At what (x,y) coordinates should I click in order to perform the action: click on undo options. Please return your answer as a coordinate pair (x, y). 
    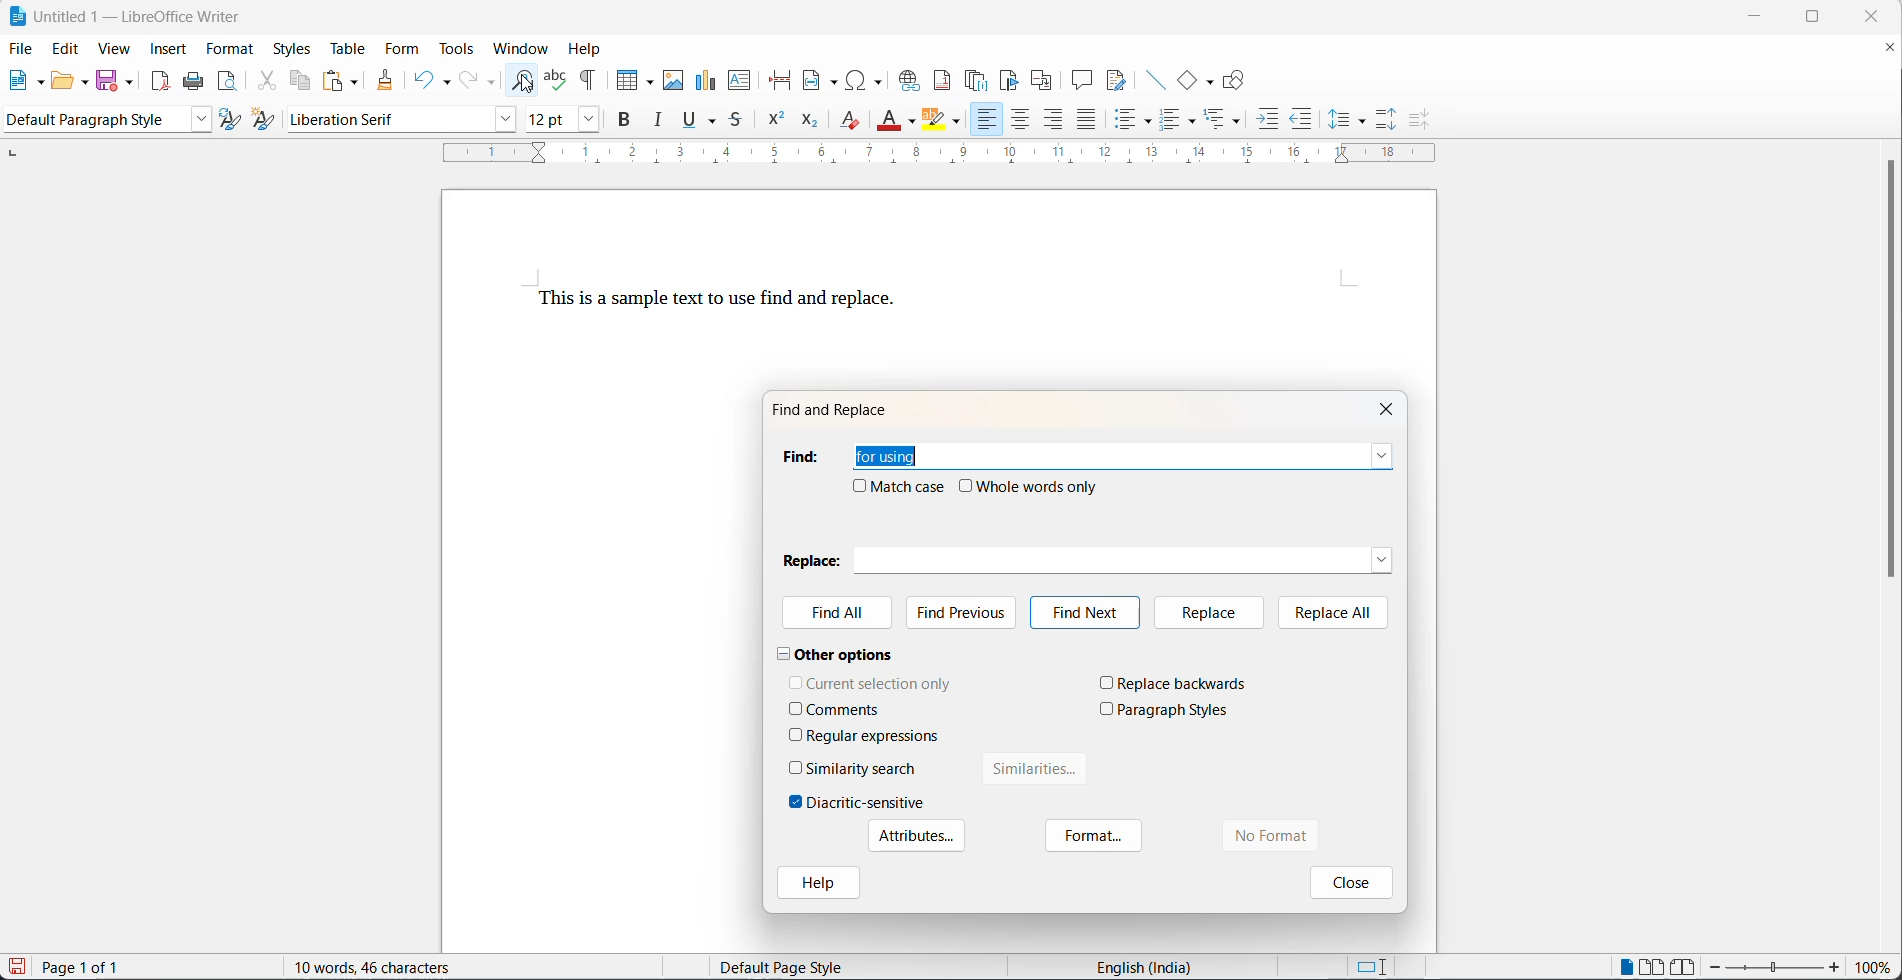
    Looking at the image, I should click on (445, 80).